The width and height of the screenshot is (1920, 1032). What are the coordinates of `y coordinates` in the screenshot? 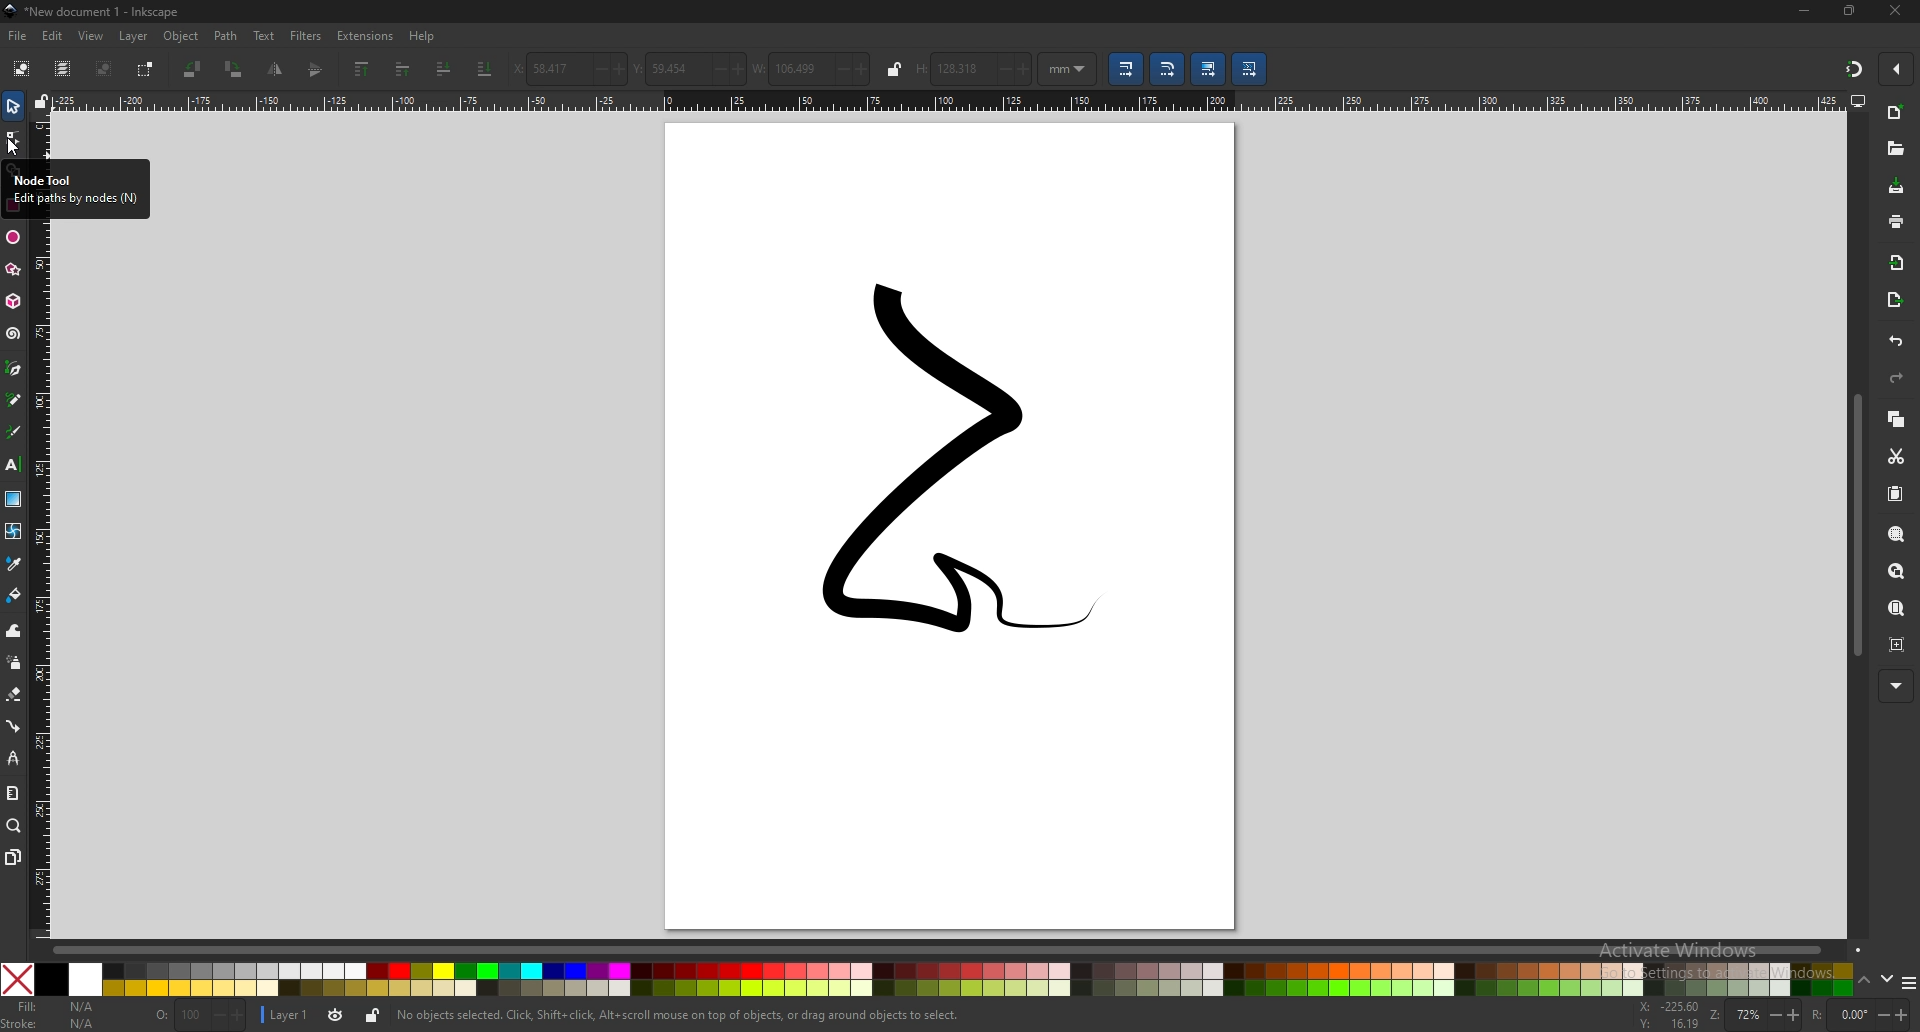 It's located at (689, 69).